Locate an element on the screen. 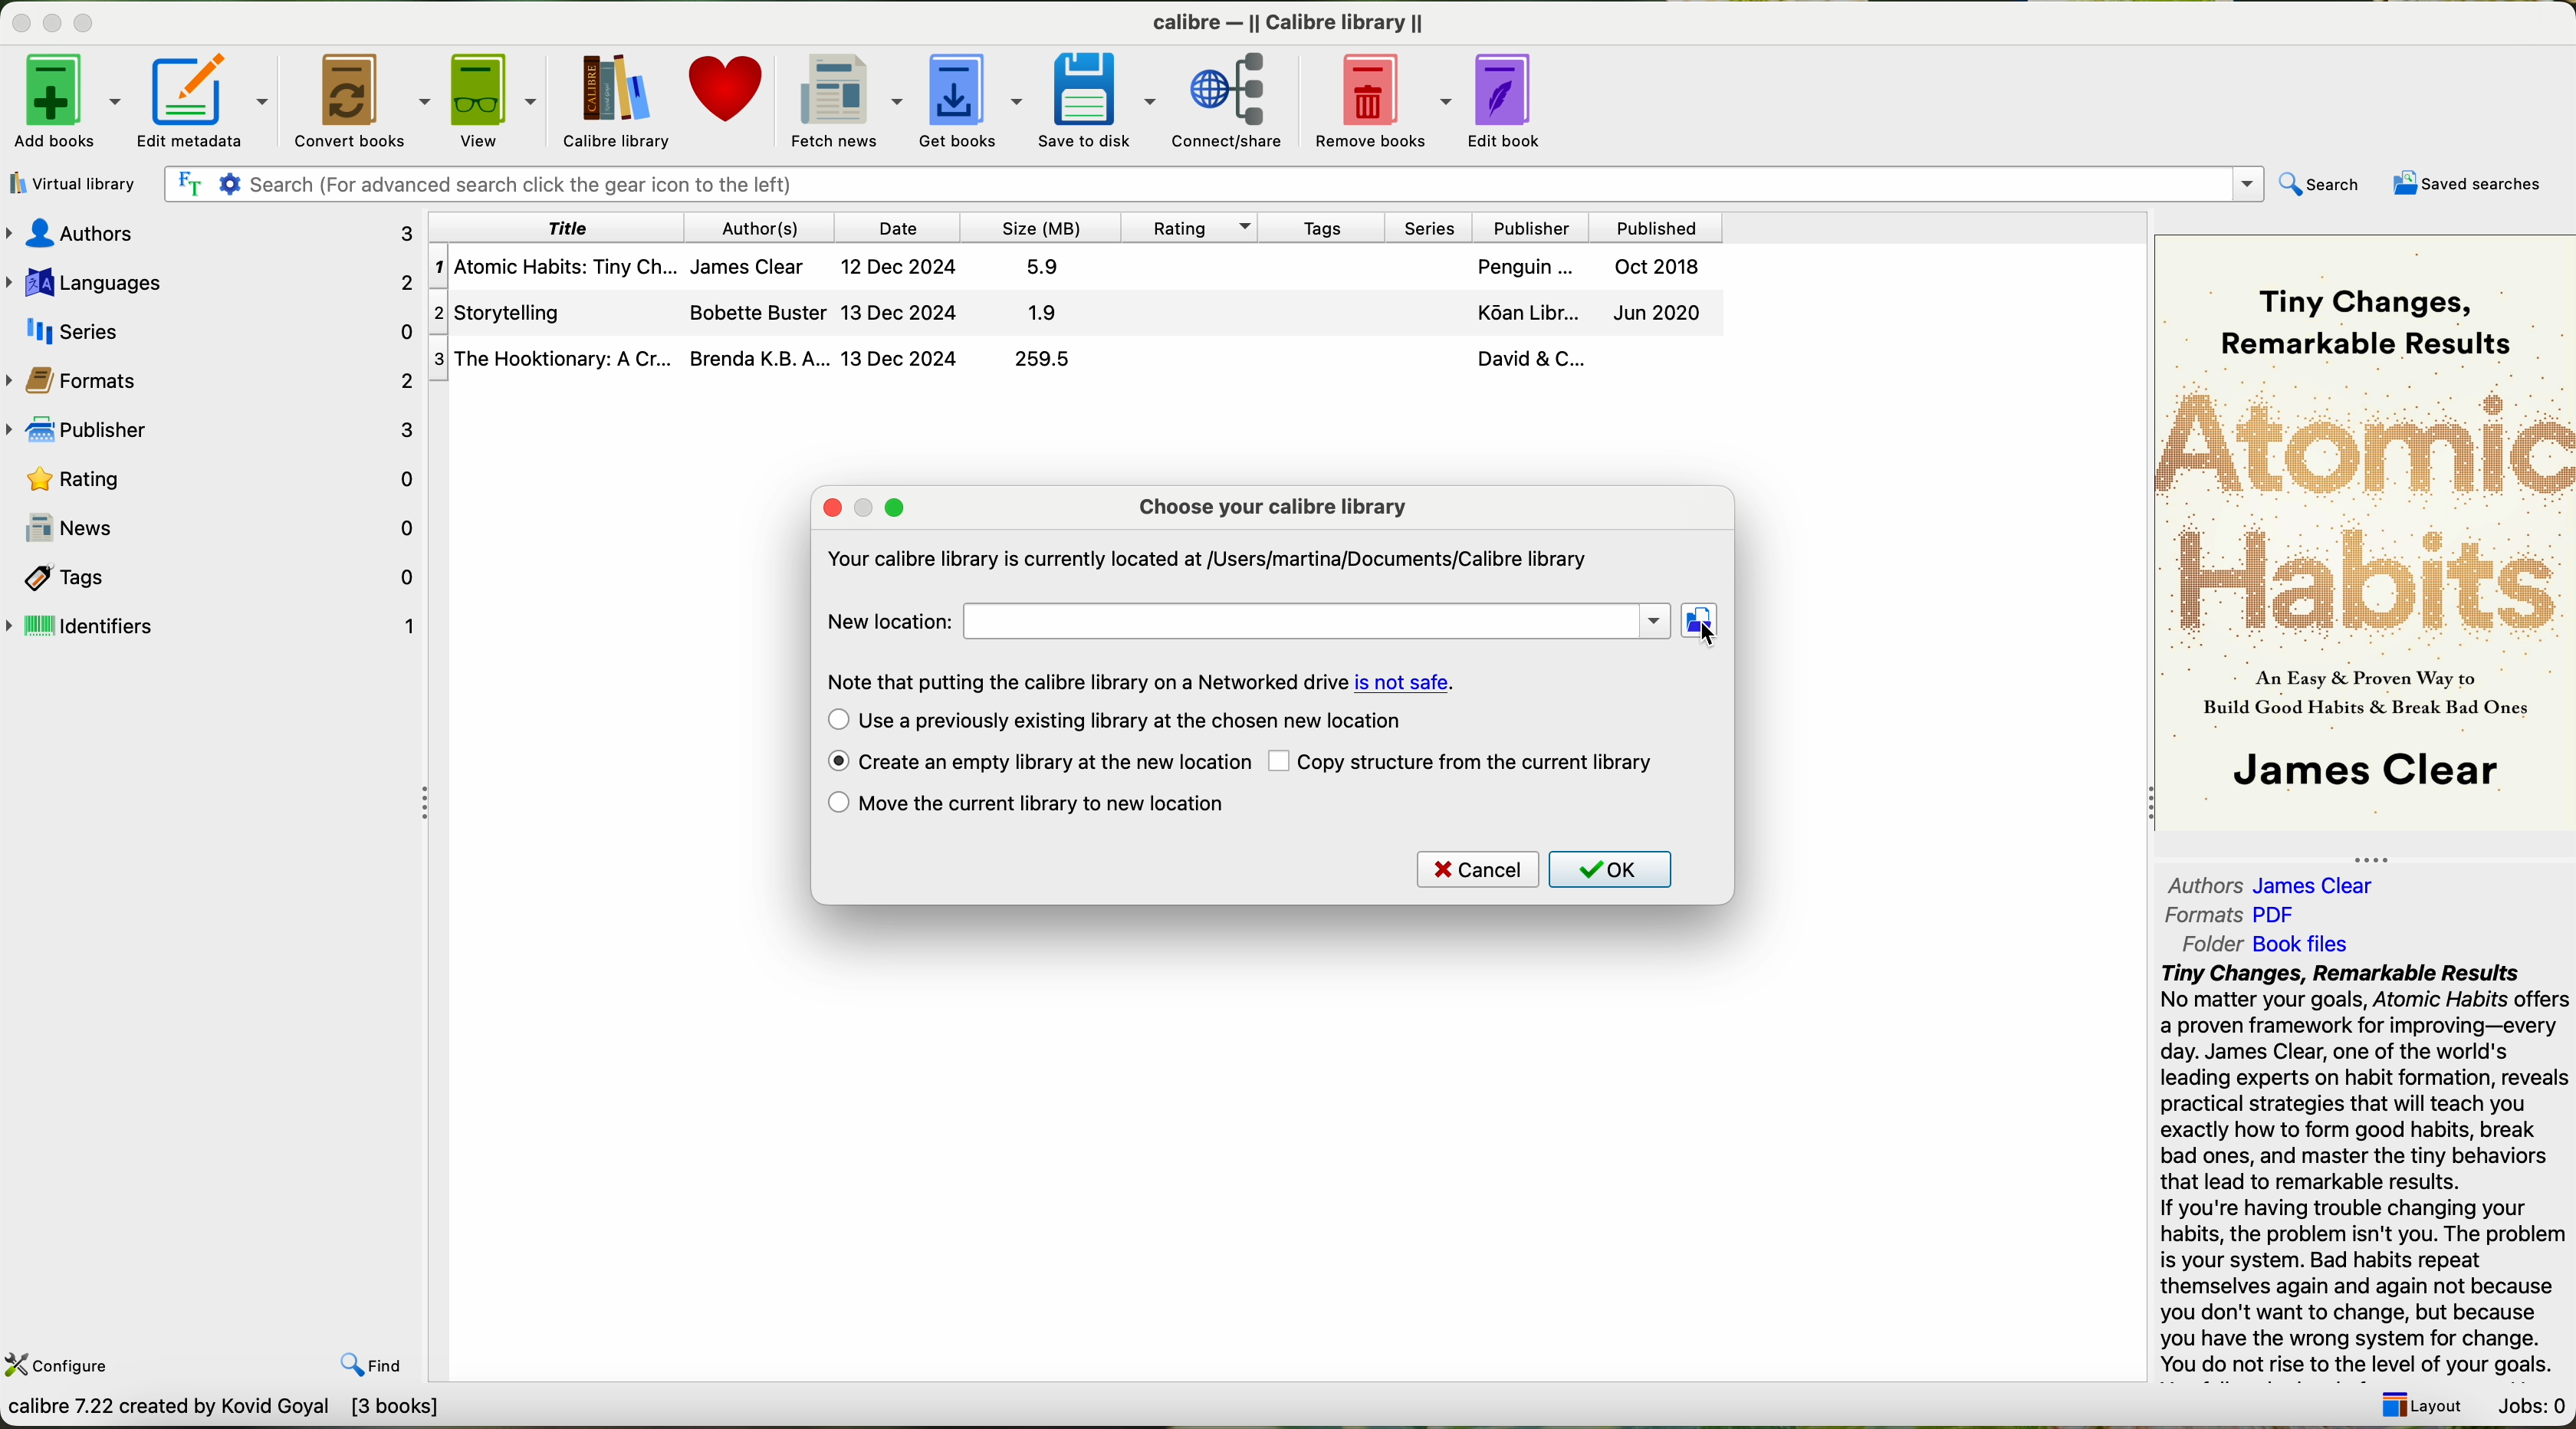  search is located at coordinates (2318, 186).